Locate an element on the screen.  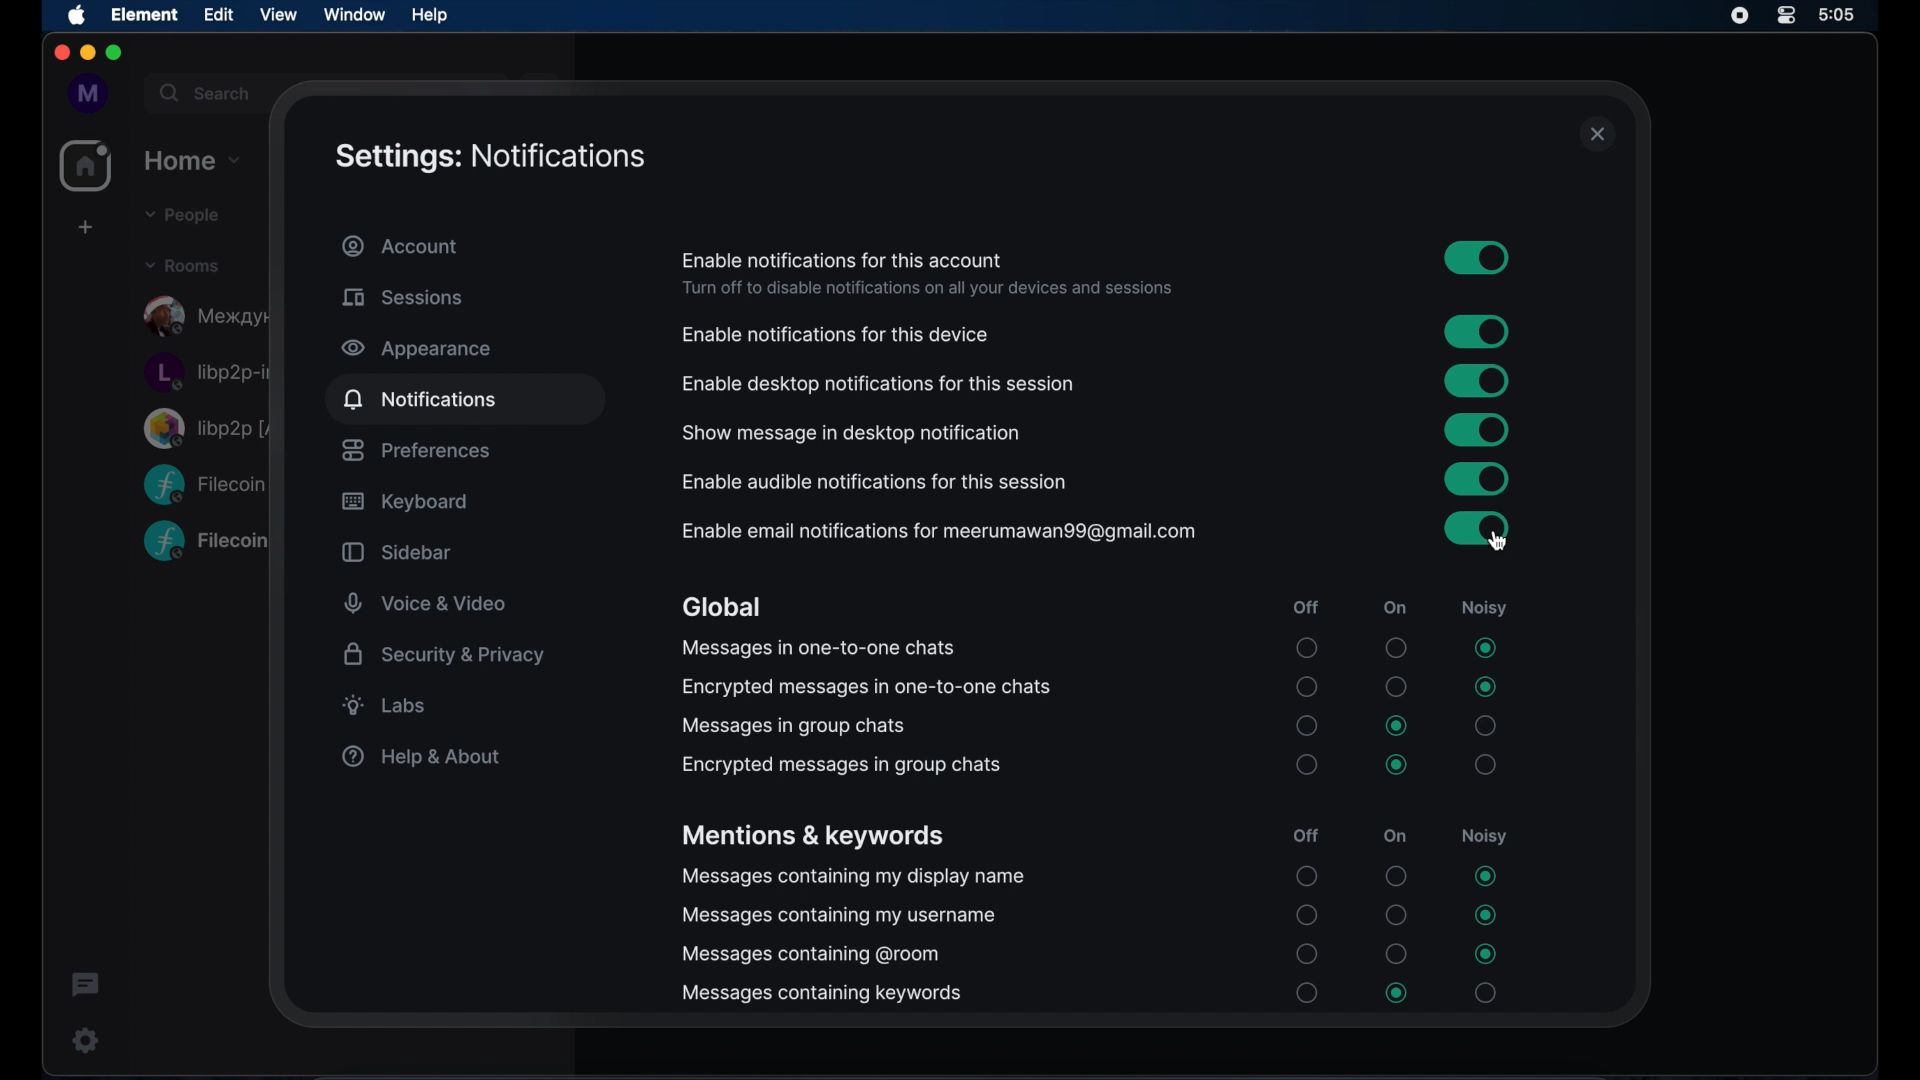
radio button is located at coordinates (1485, 648).